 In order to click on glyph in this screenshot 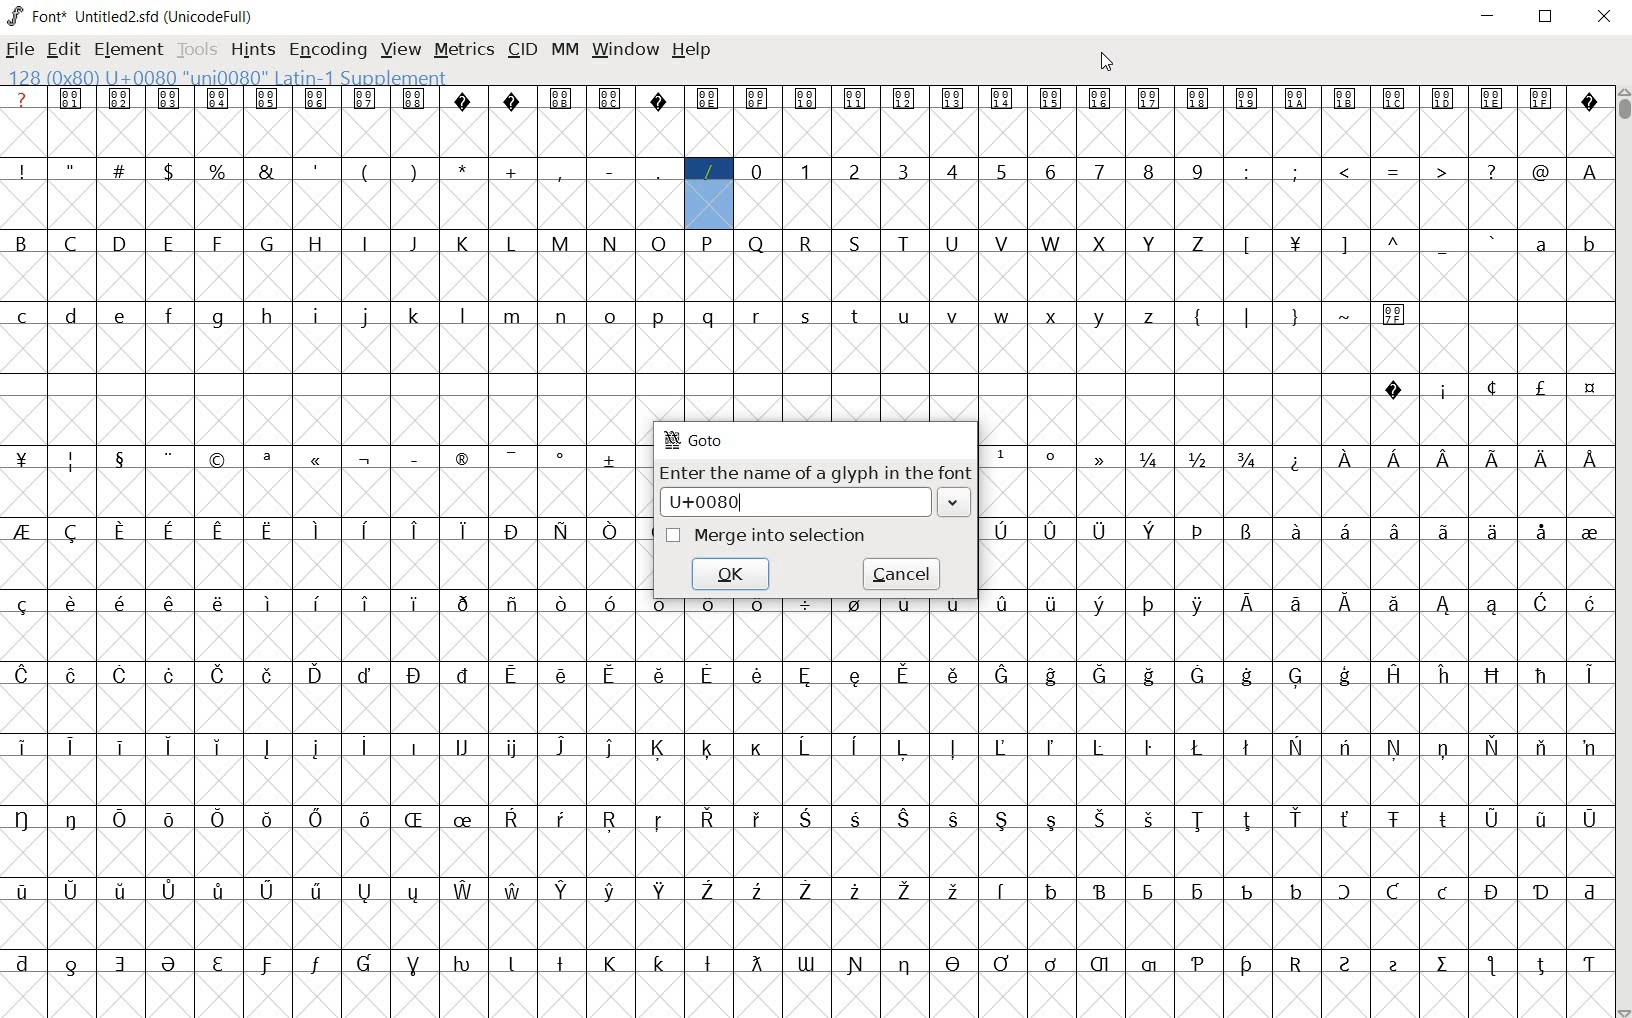, I will do `click(853, 746)`.